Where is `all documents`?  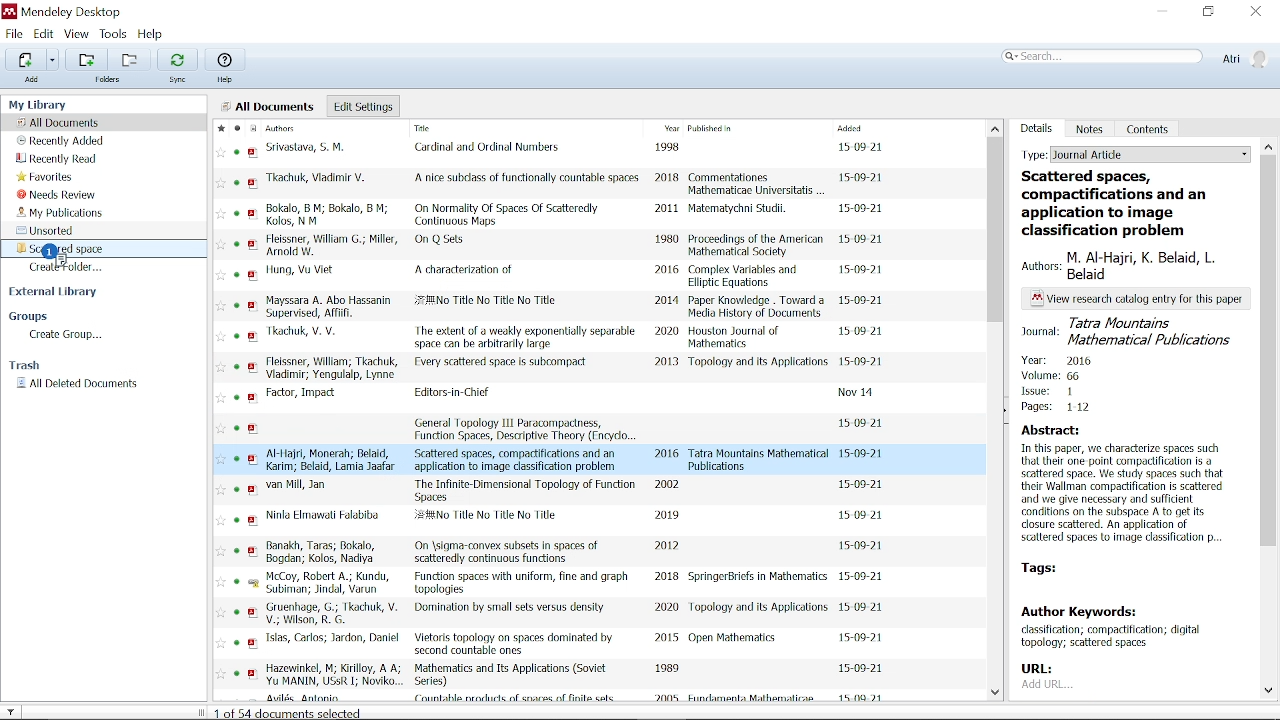
all documents is located at coordinates (269, 106).